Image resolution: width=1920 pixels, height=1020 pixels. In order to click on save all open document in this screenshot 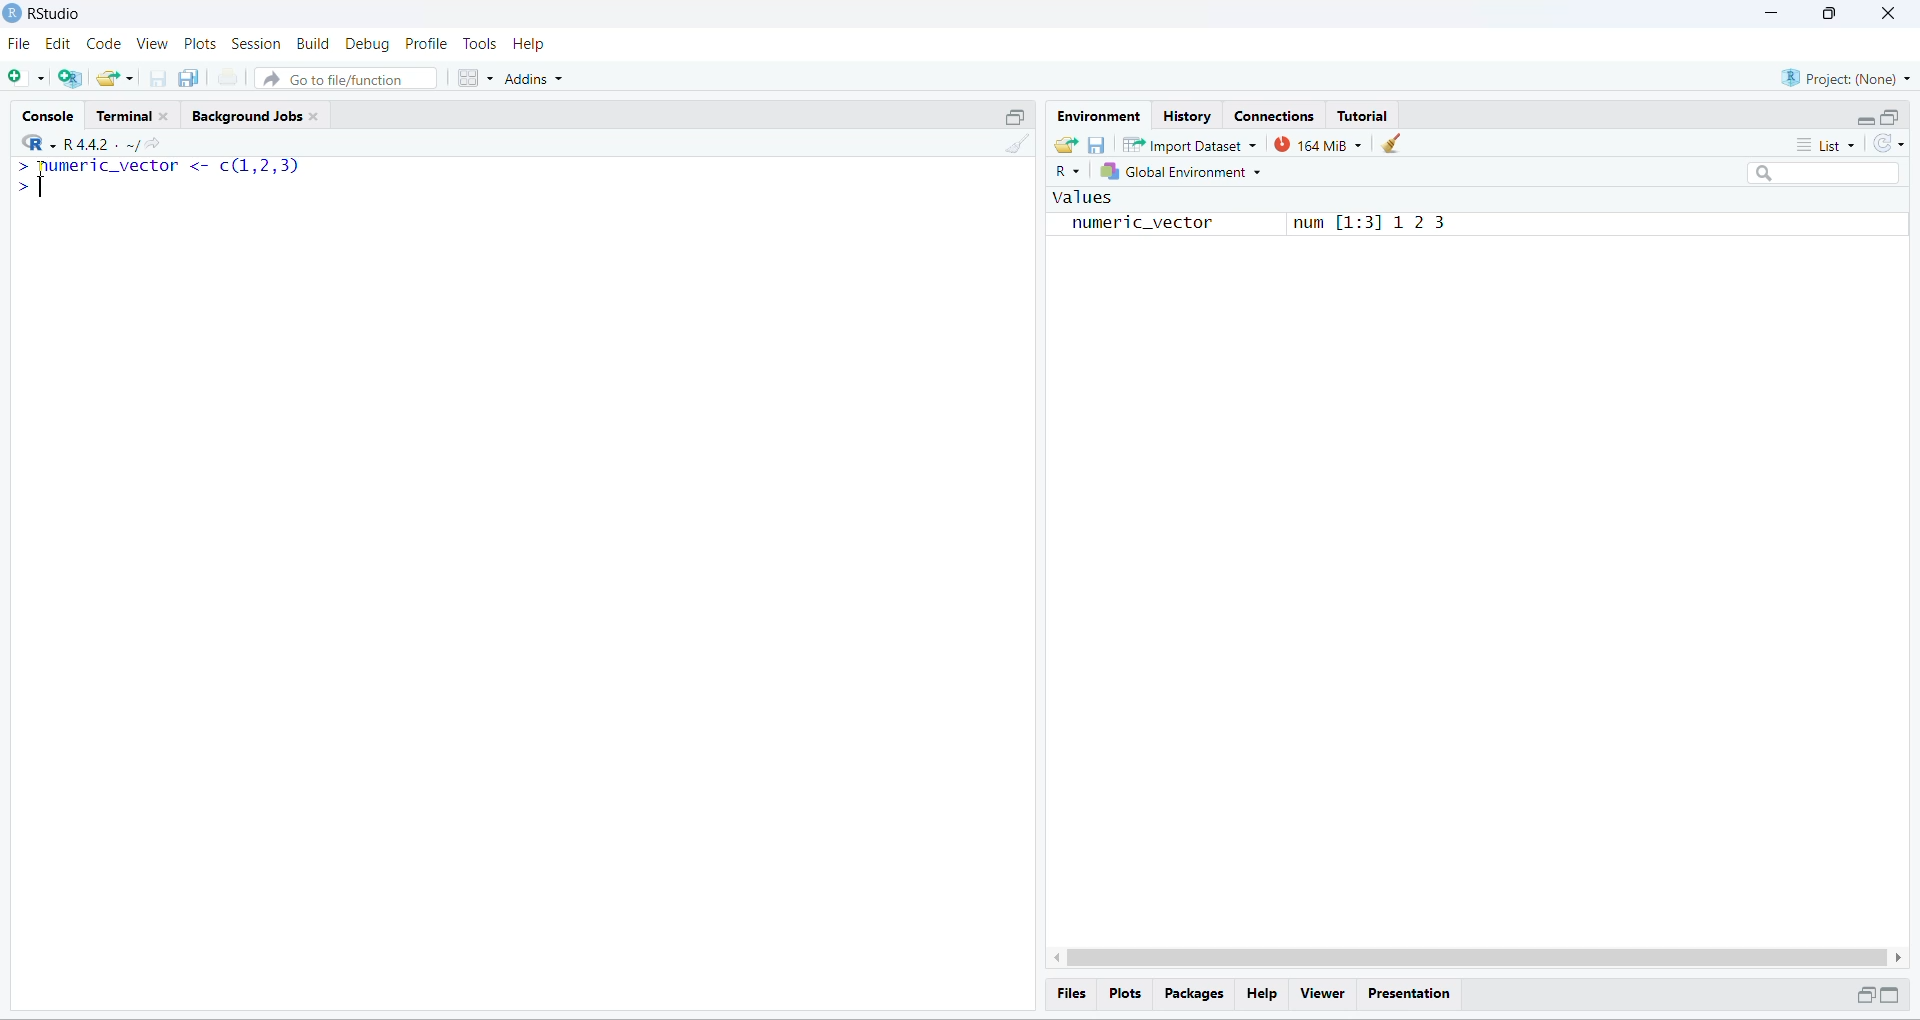, I will do `click(190, 78)`.